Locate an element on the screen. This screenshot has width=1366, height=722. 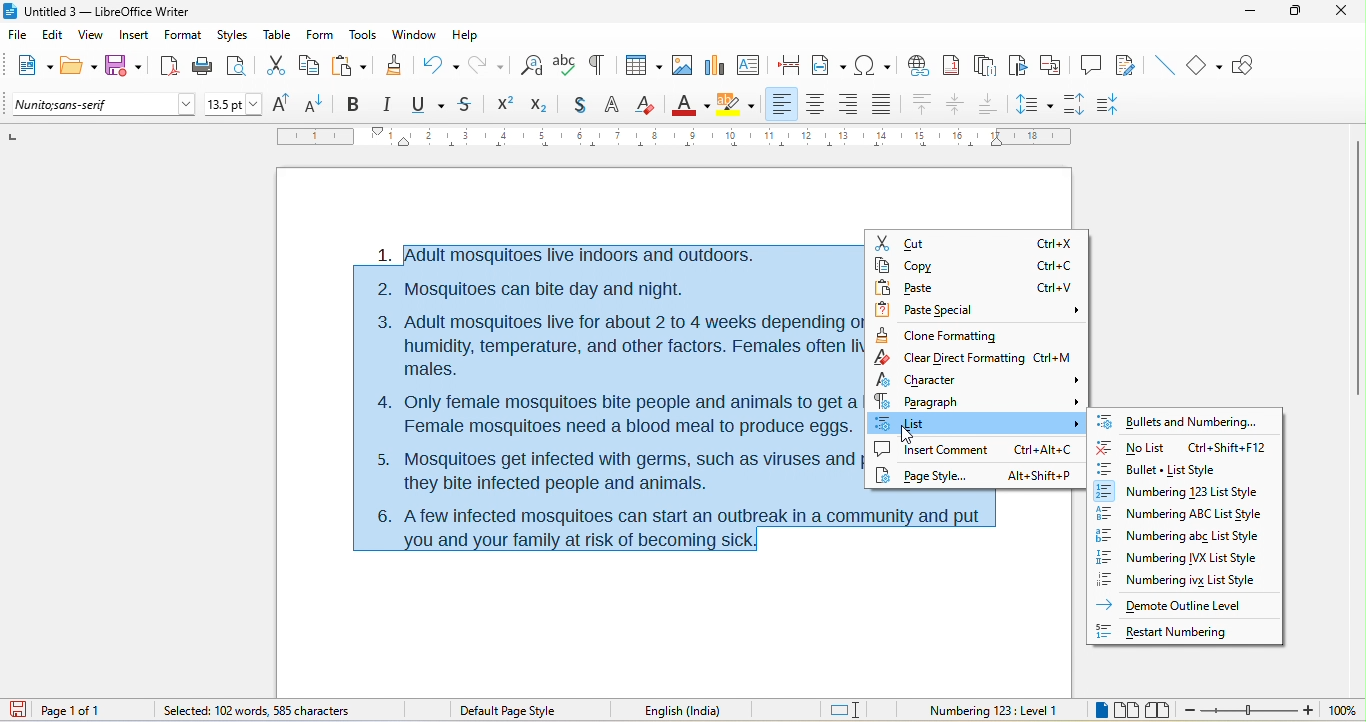
character highlighting is located at coordinates (738, 104).